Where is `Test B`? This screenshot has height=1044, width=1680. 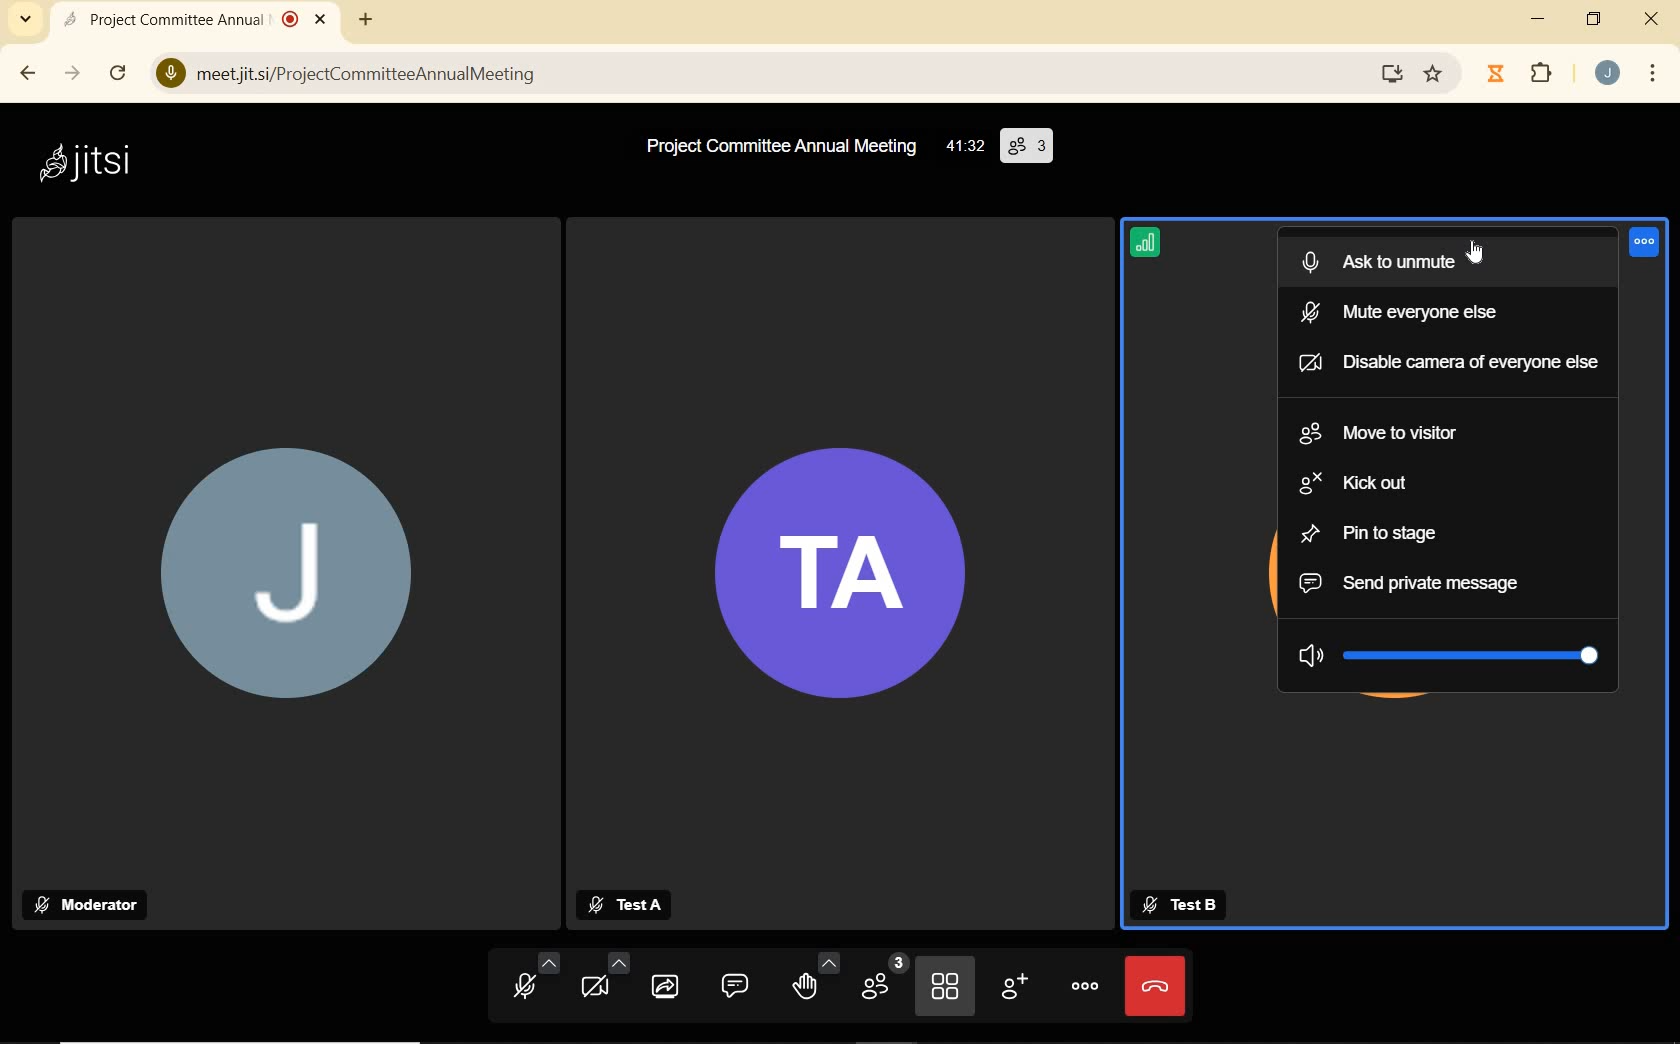
Test B is located at coordinates (1183, 905).